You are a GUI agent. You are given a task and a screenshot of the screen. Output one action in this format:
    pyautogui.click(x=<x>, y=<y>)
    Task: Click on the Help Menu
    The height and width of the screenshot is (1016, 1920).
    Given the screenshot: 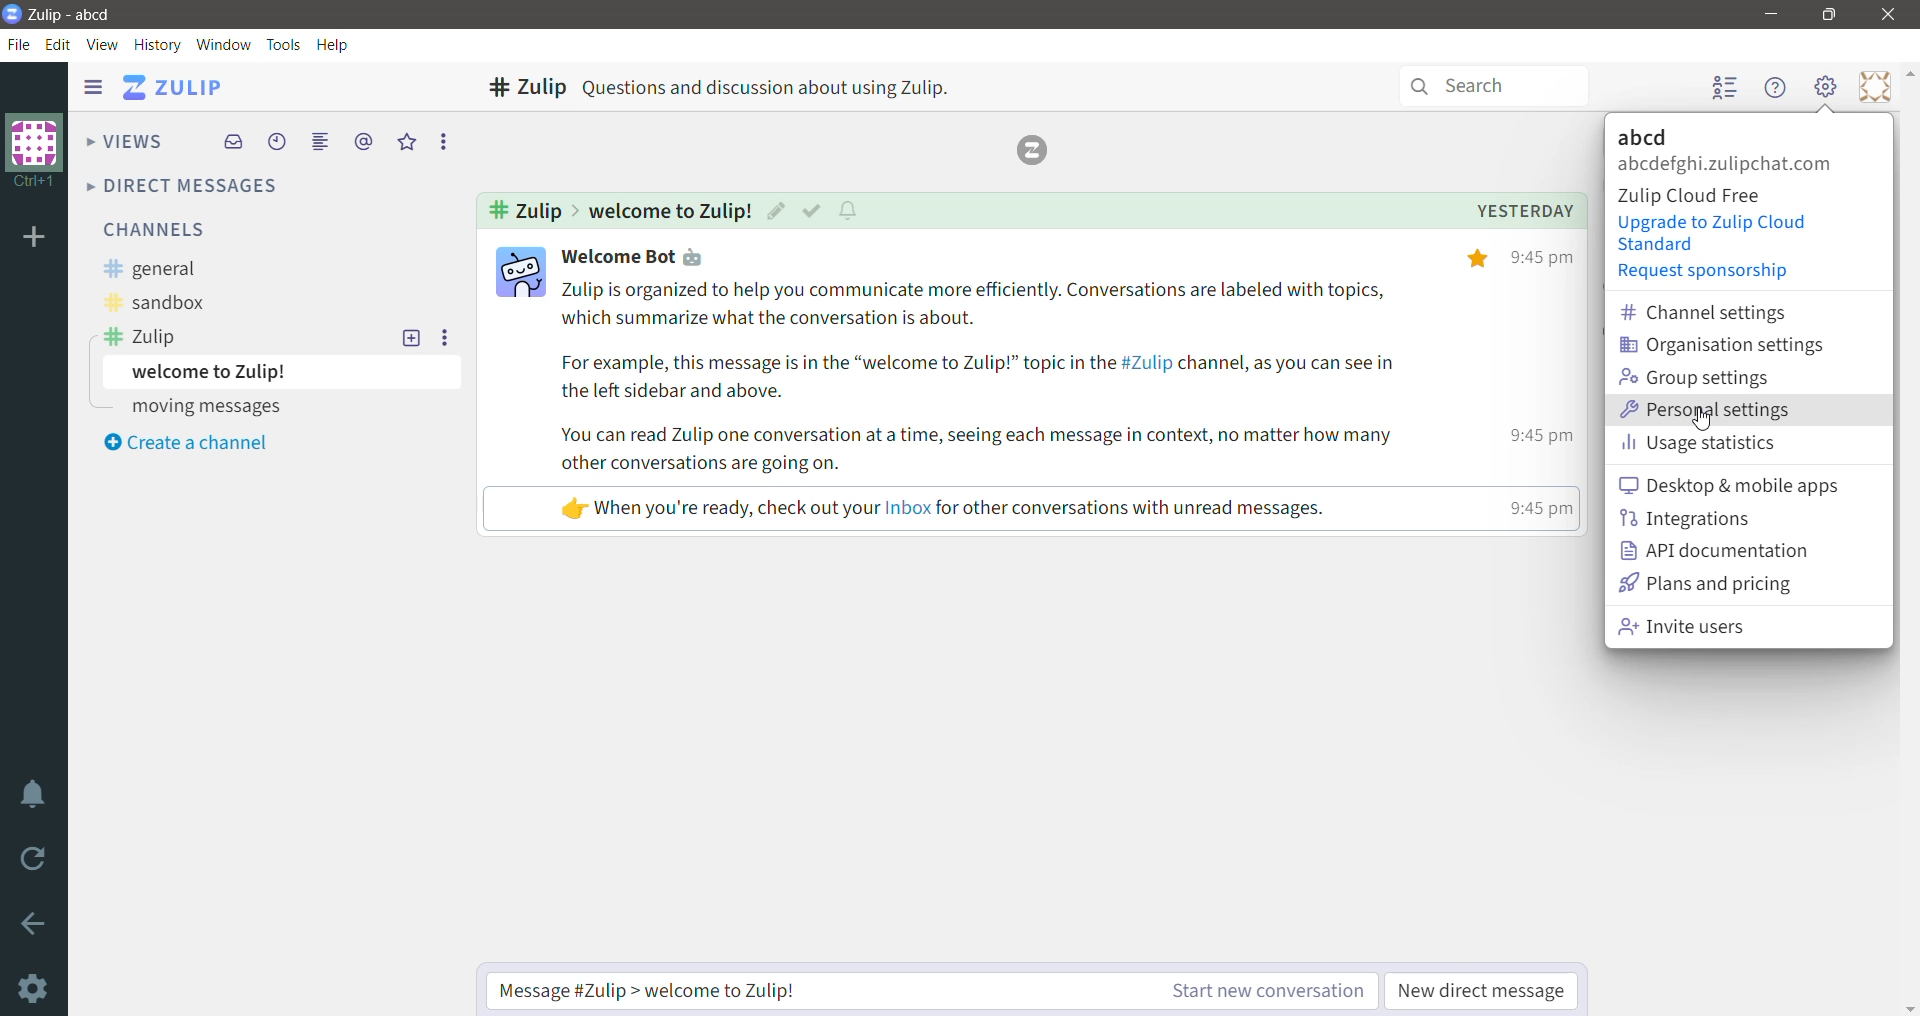 What is the action you would take?
    pyautogui.click(x=1777, y=88)
    